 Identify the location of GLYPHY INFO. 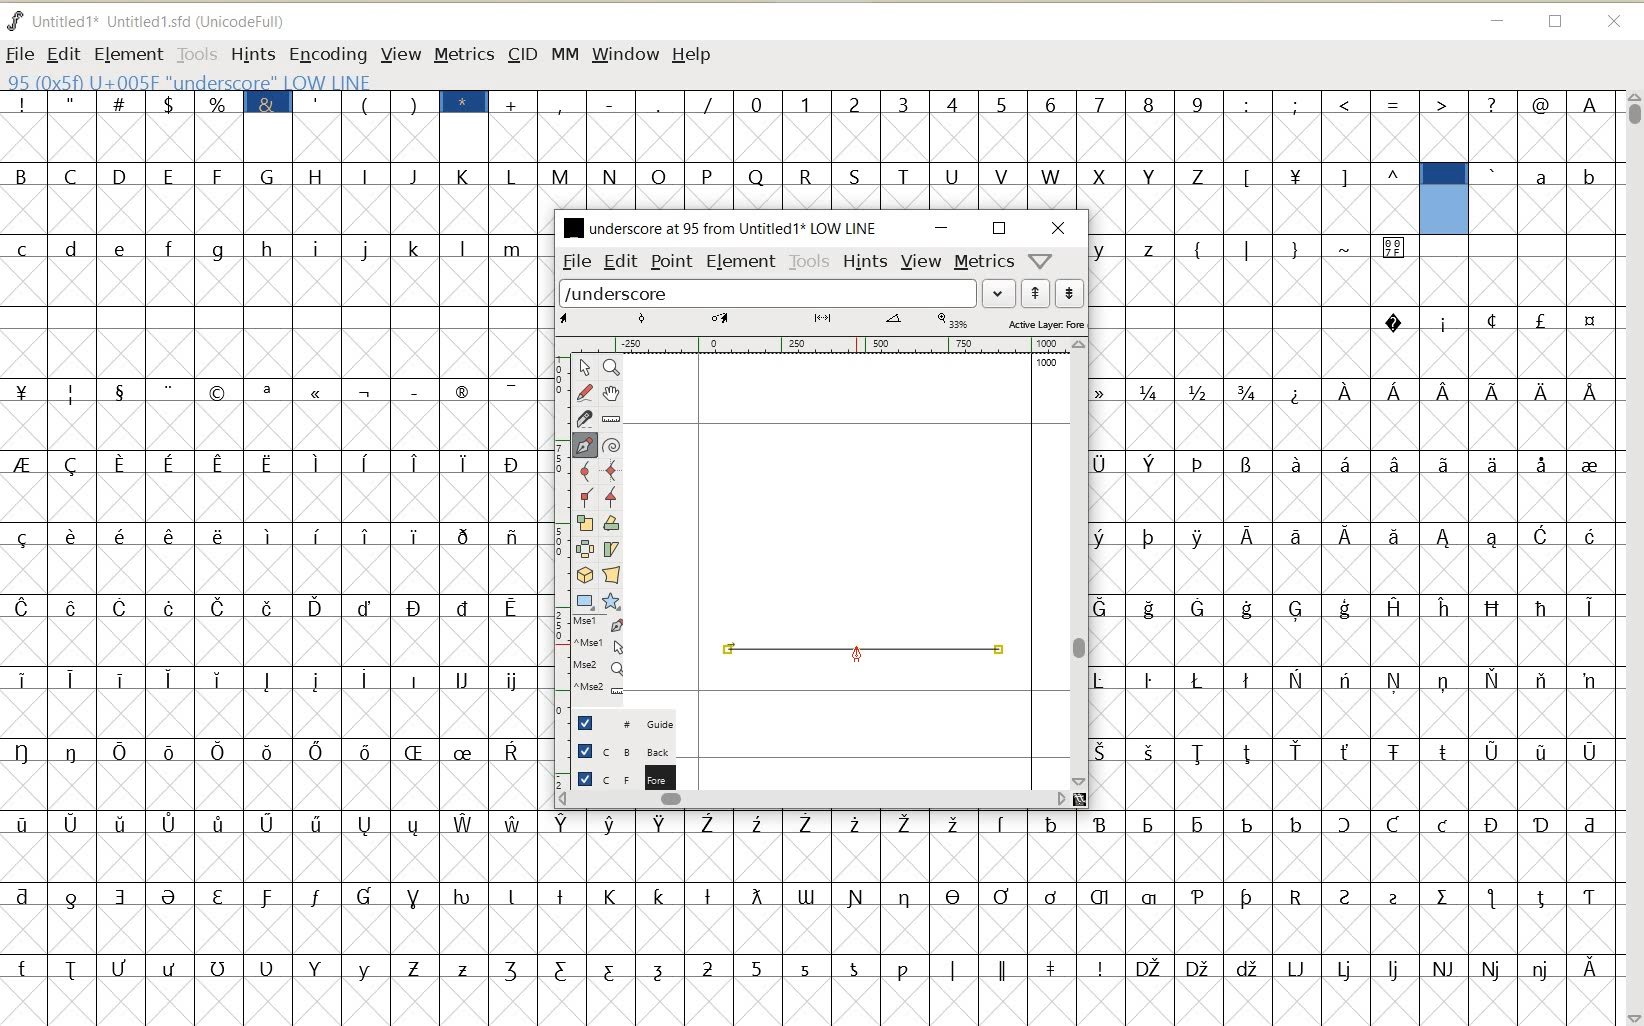
(312, 80).